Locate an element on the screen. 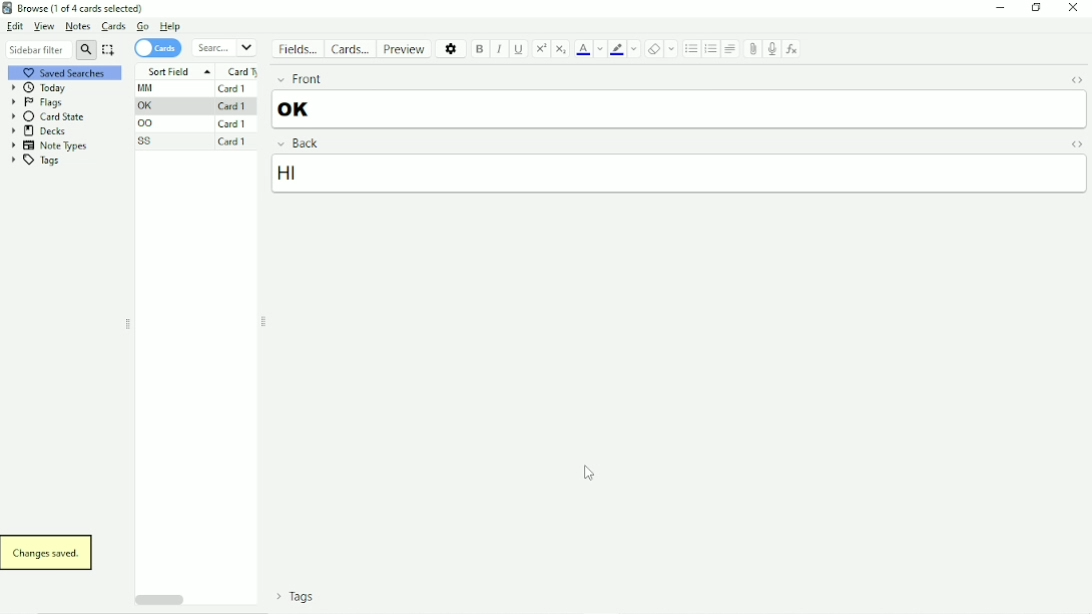  OO is located at coordinates (149, 124).